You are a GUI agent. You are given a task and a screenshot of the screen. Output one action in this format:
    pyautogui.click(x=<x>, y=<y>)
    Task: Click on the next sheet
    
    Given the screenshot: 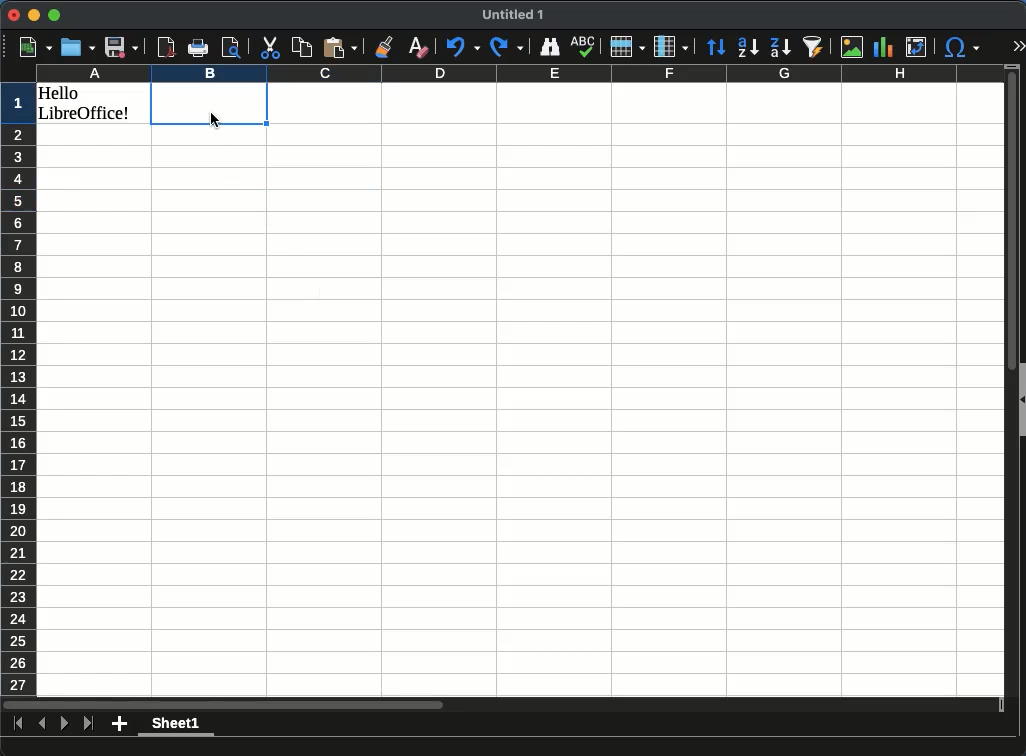 What is the action you would take?
    pyautogui.click(x=63, y=728)
    